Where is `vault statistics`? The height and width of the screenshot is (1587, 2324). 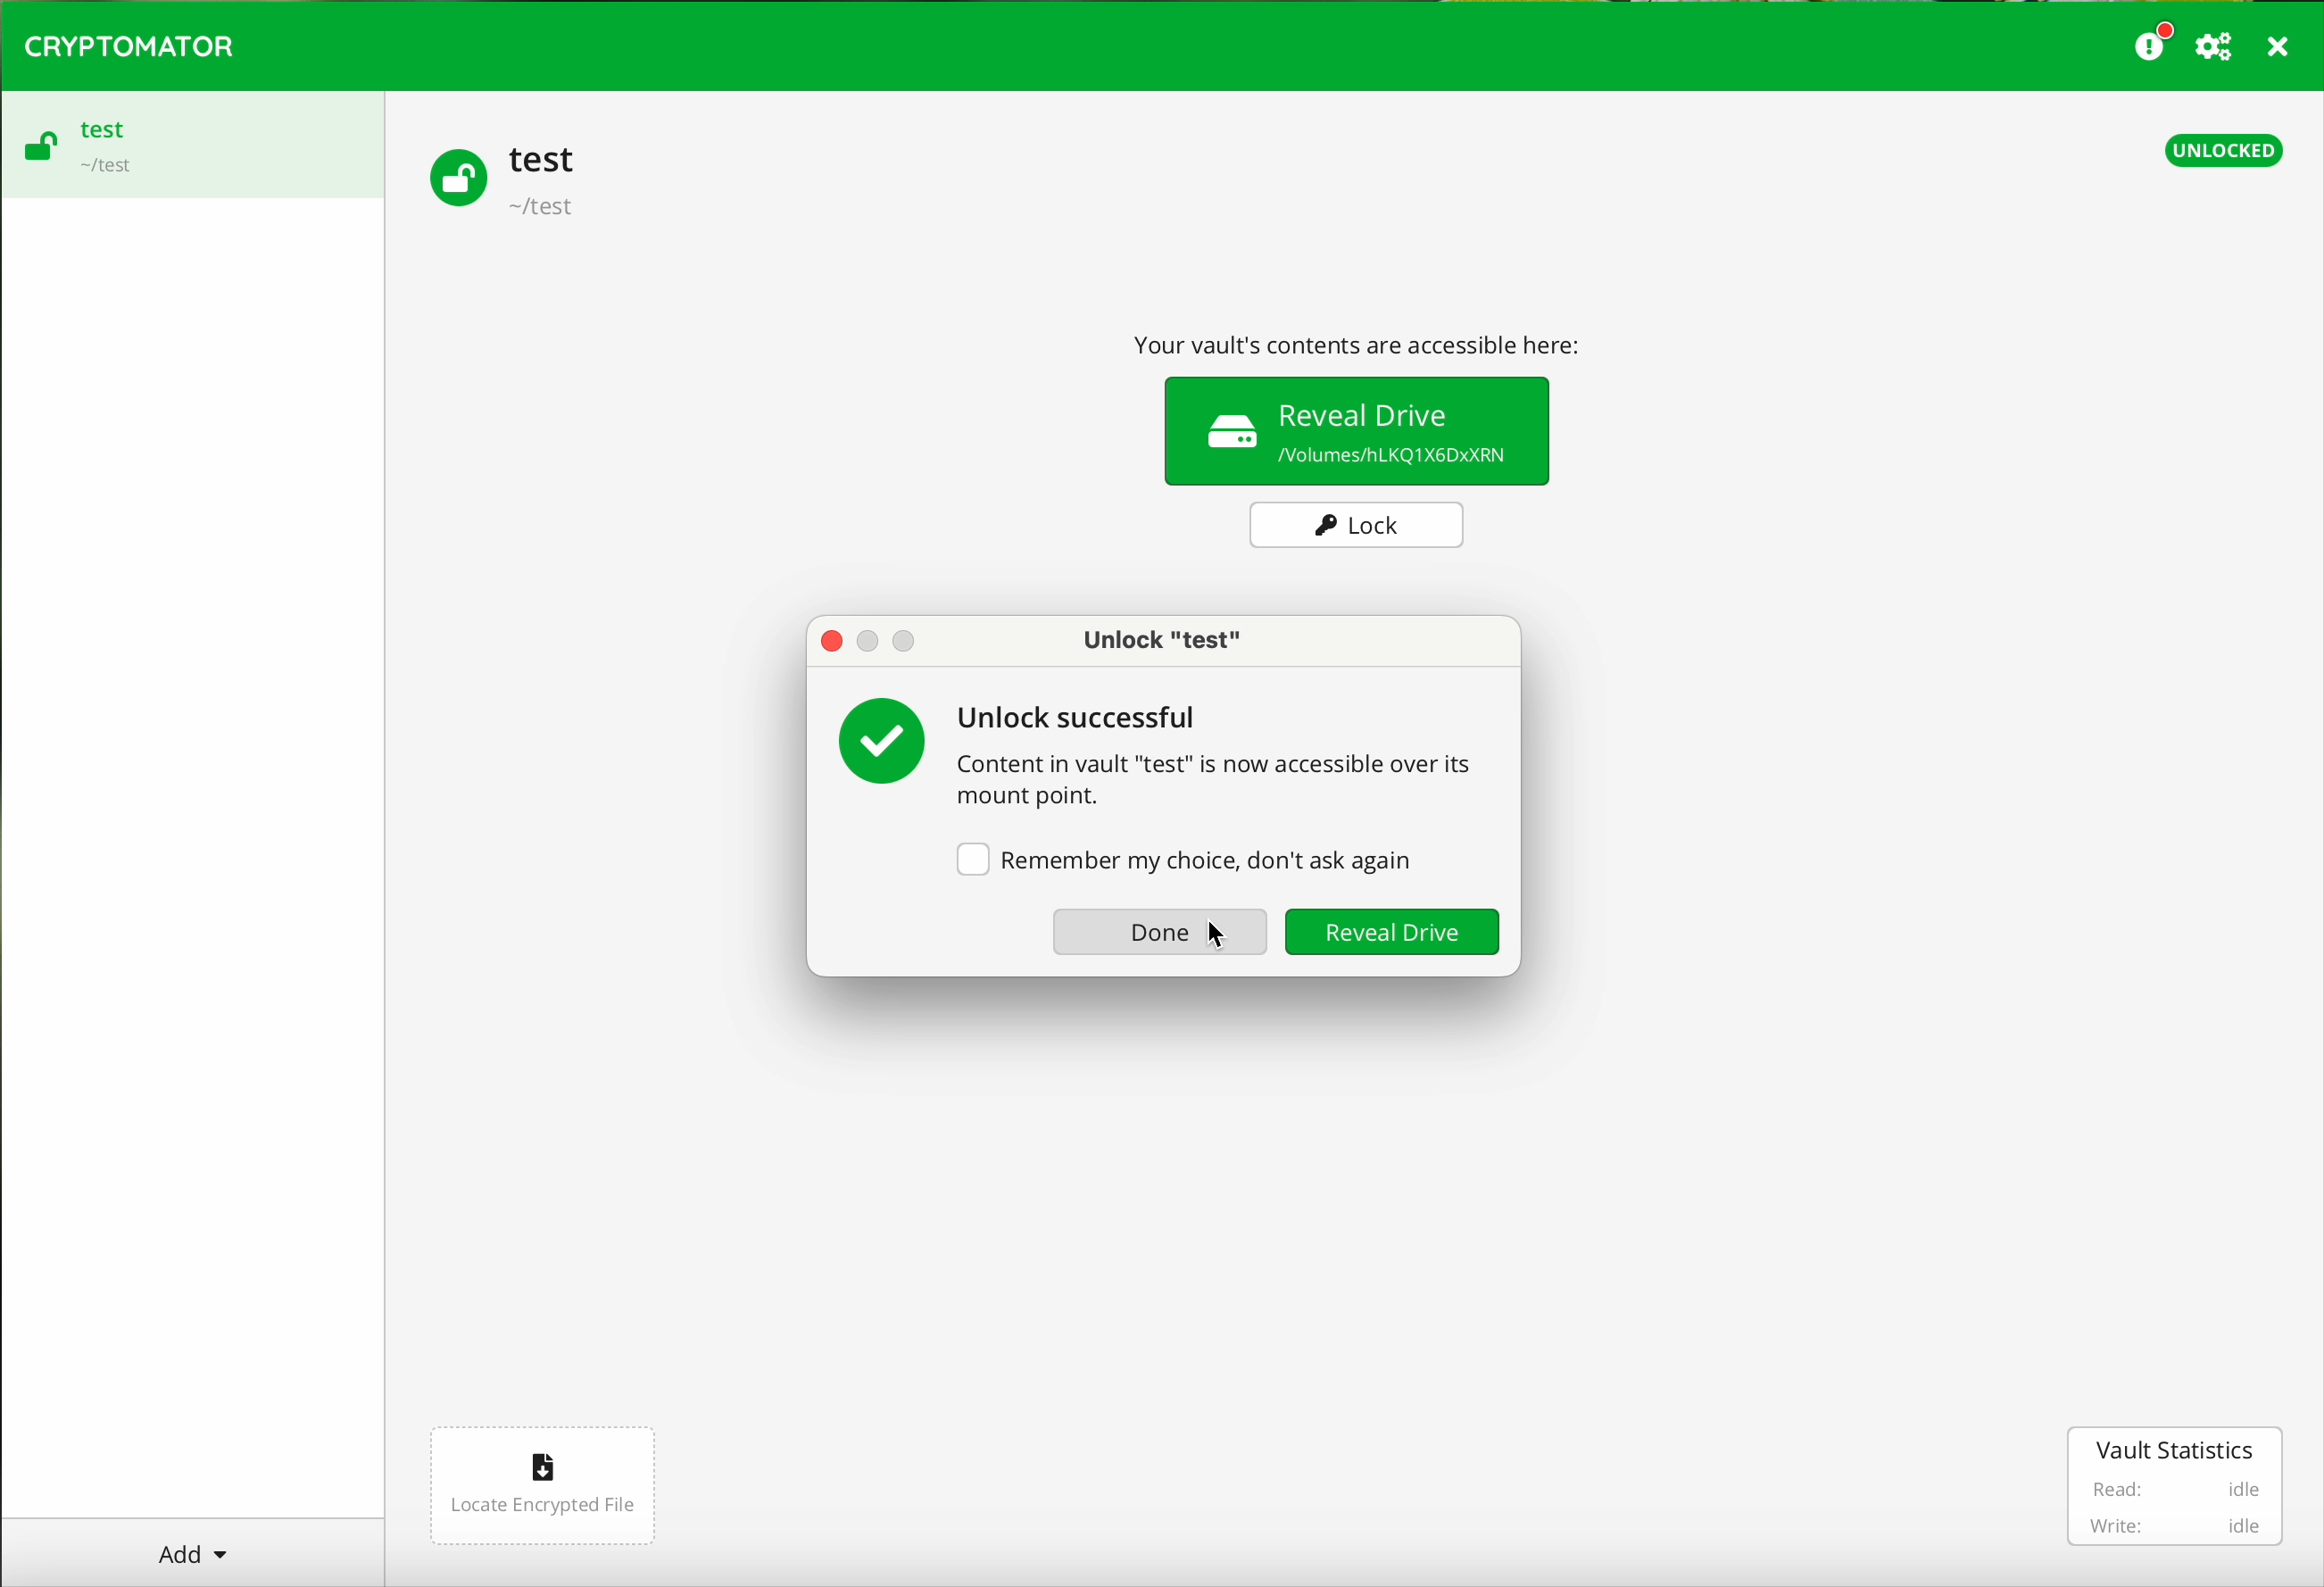
vault statistics is located at coordinates (2179, 1486).